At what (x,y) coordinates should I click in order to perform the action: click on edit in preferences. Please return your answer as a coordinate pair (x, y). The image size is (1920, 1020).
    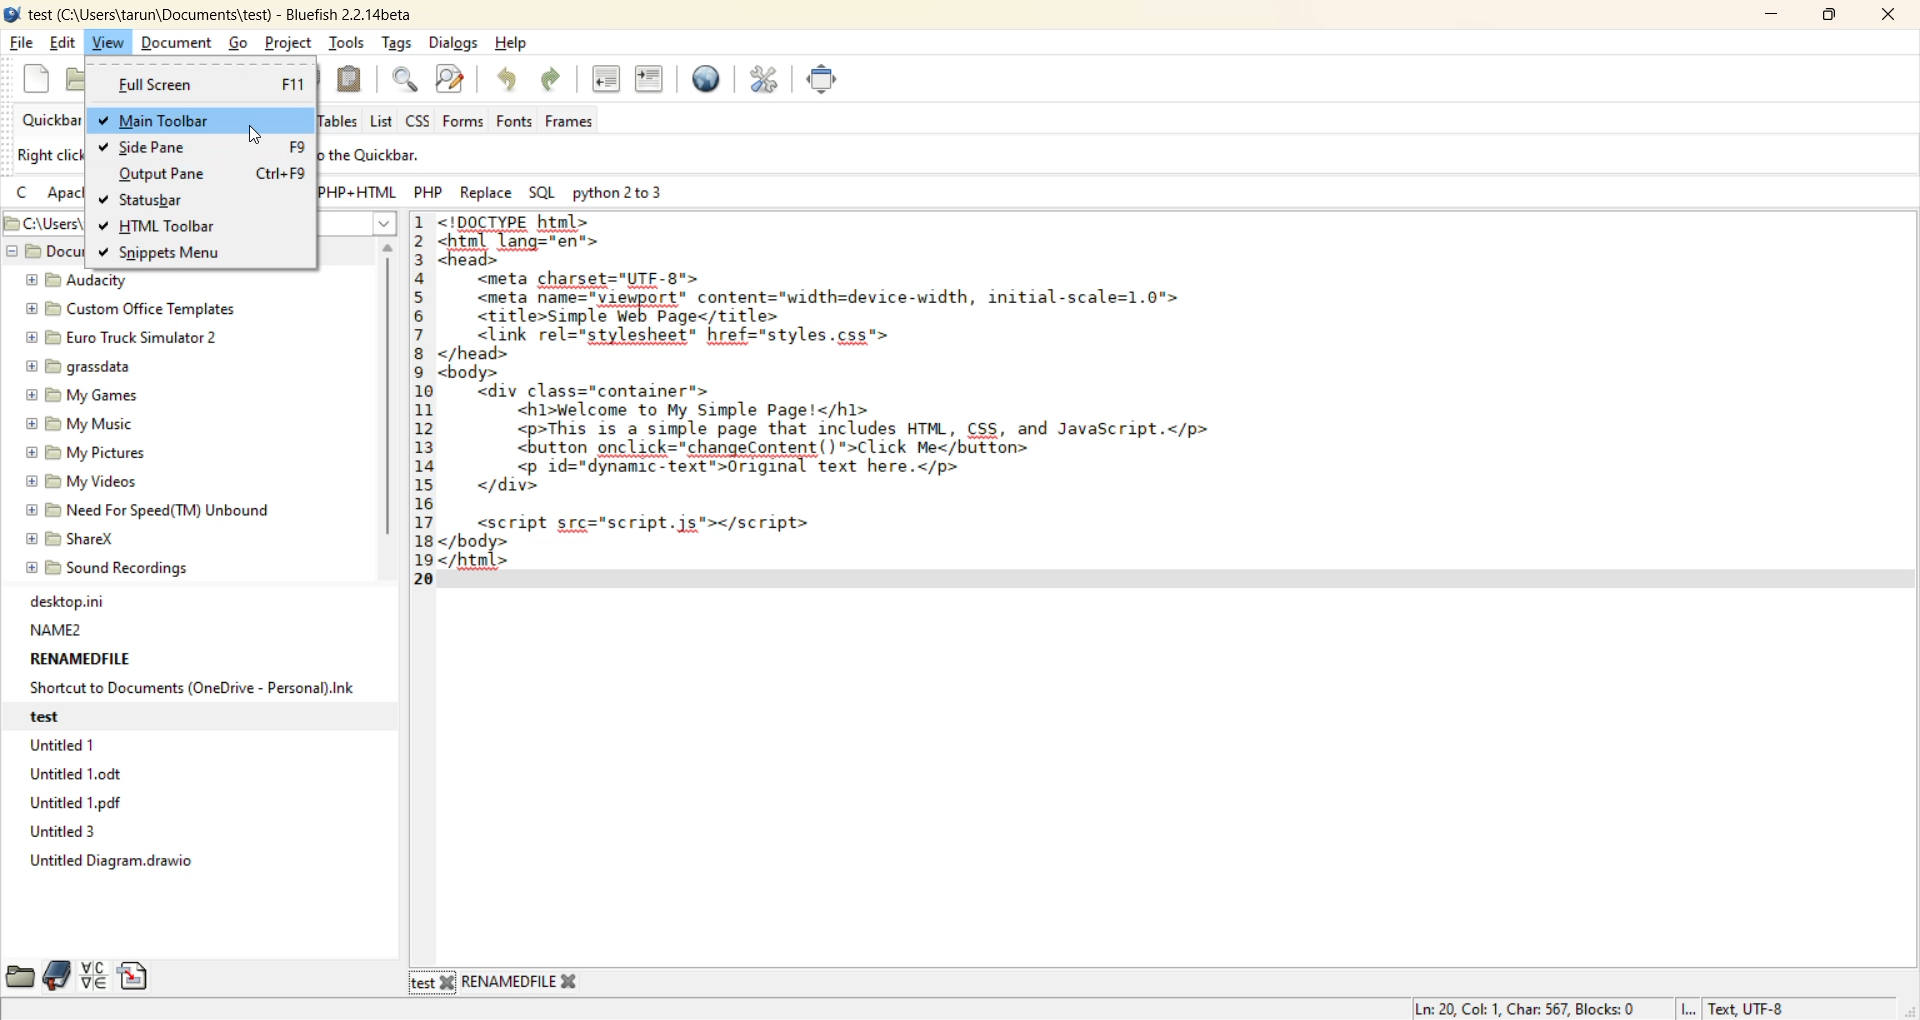
    Looking at the image, I should click on (767, 85).